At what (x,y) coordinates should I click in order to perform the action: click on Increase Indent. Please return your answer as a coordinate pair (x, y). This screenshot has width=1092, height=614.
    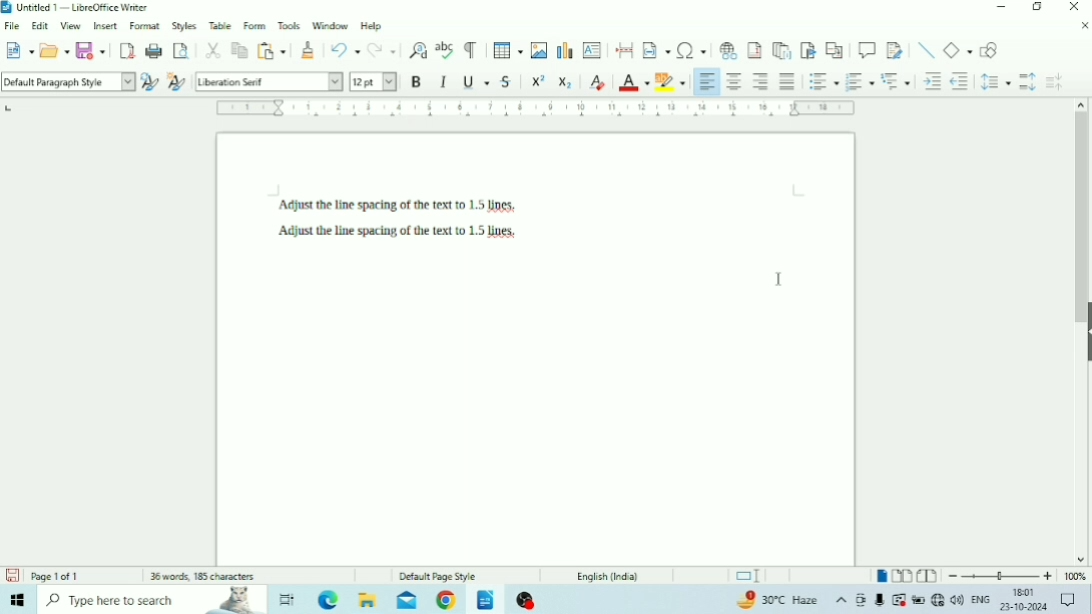
    Looking at the image, I should click on (933, 82).